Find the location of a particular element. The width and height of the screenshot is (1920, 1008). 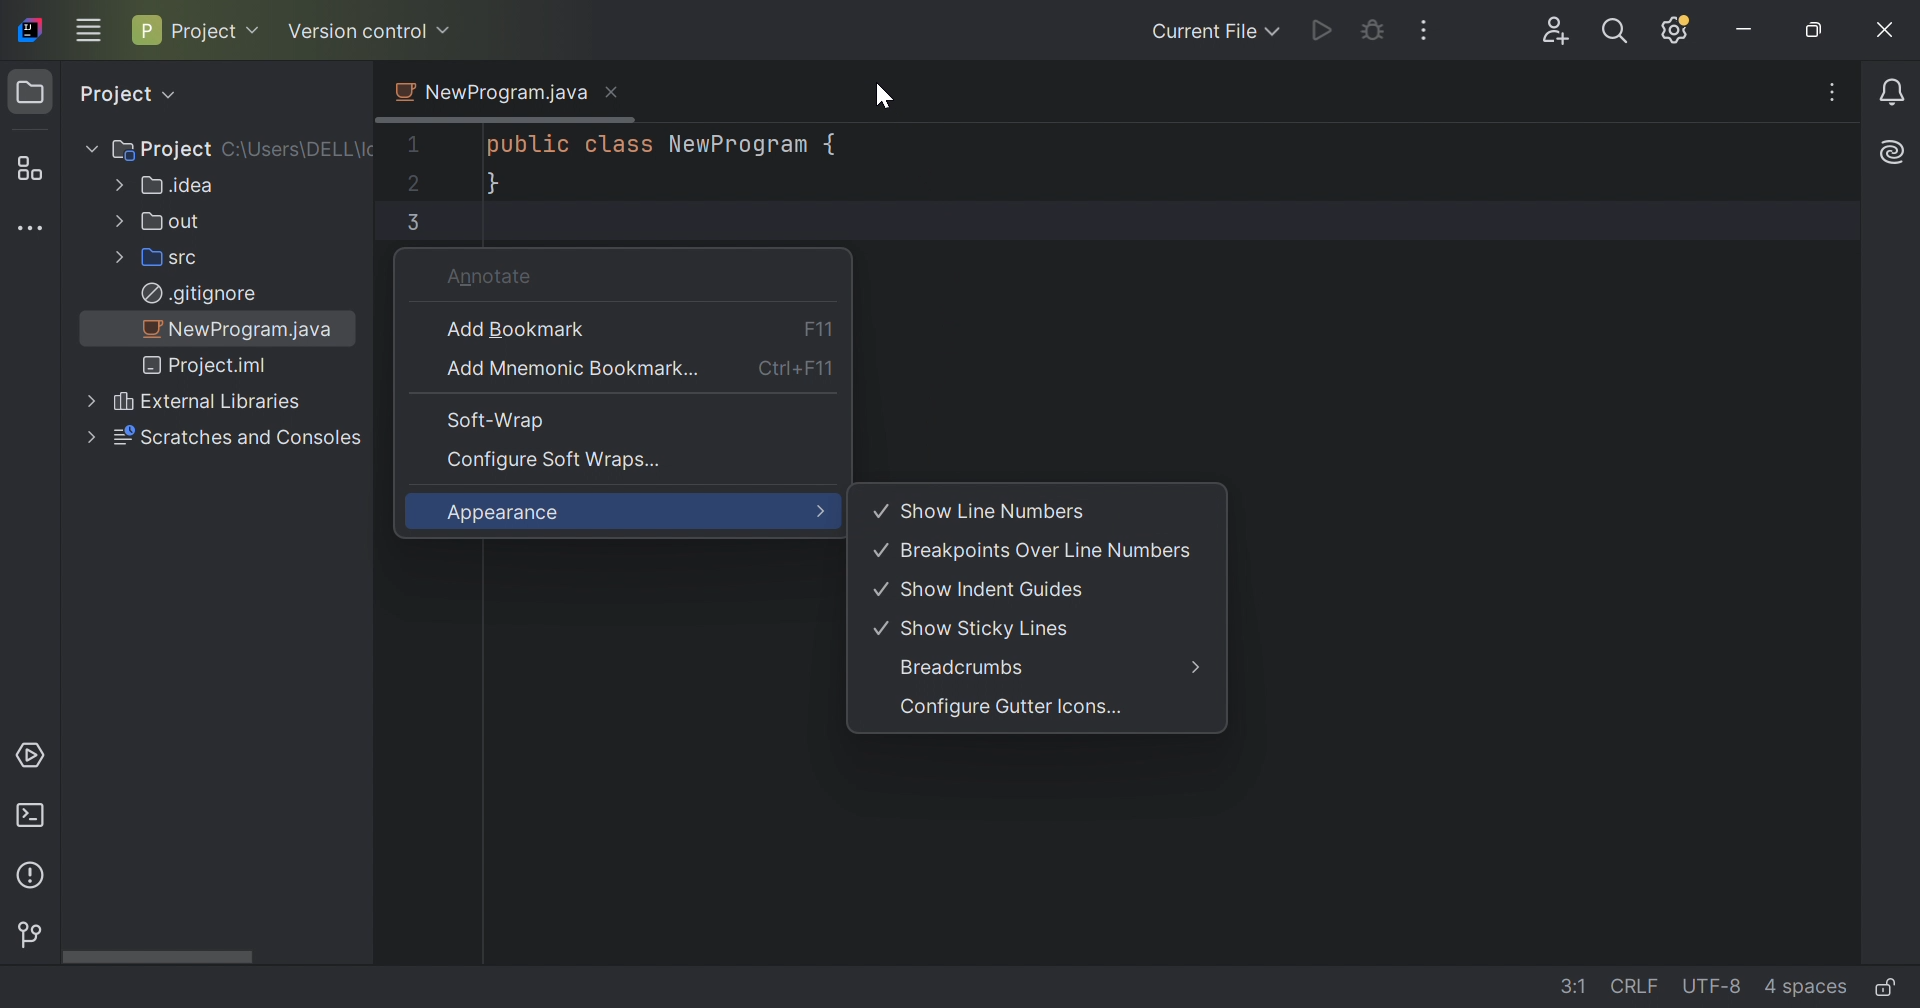

Cursor is located at coordinates (887, 95).